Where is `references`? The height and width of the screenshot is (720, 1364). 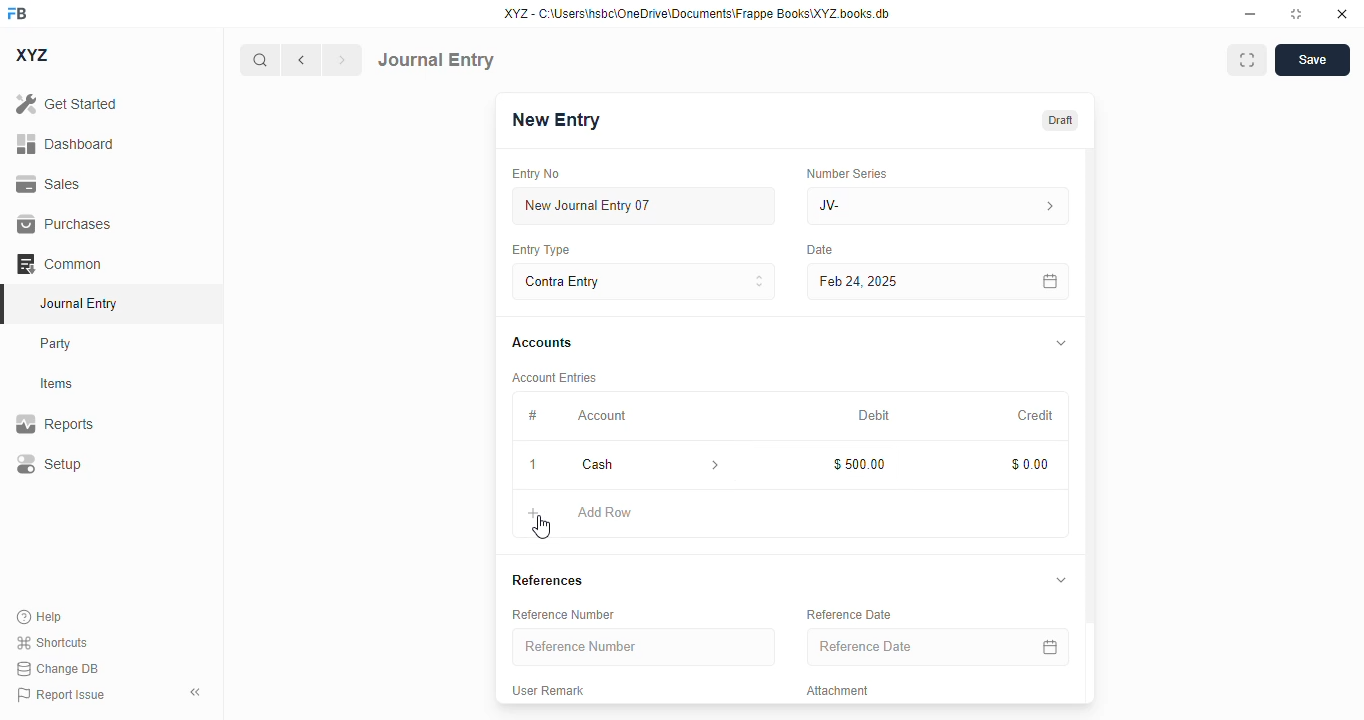 references is located at coordinates (548, 580).